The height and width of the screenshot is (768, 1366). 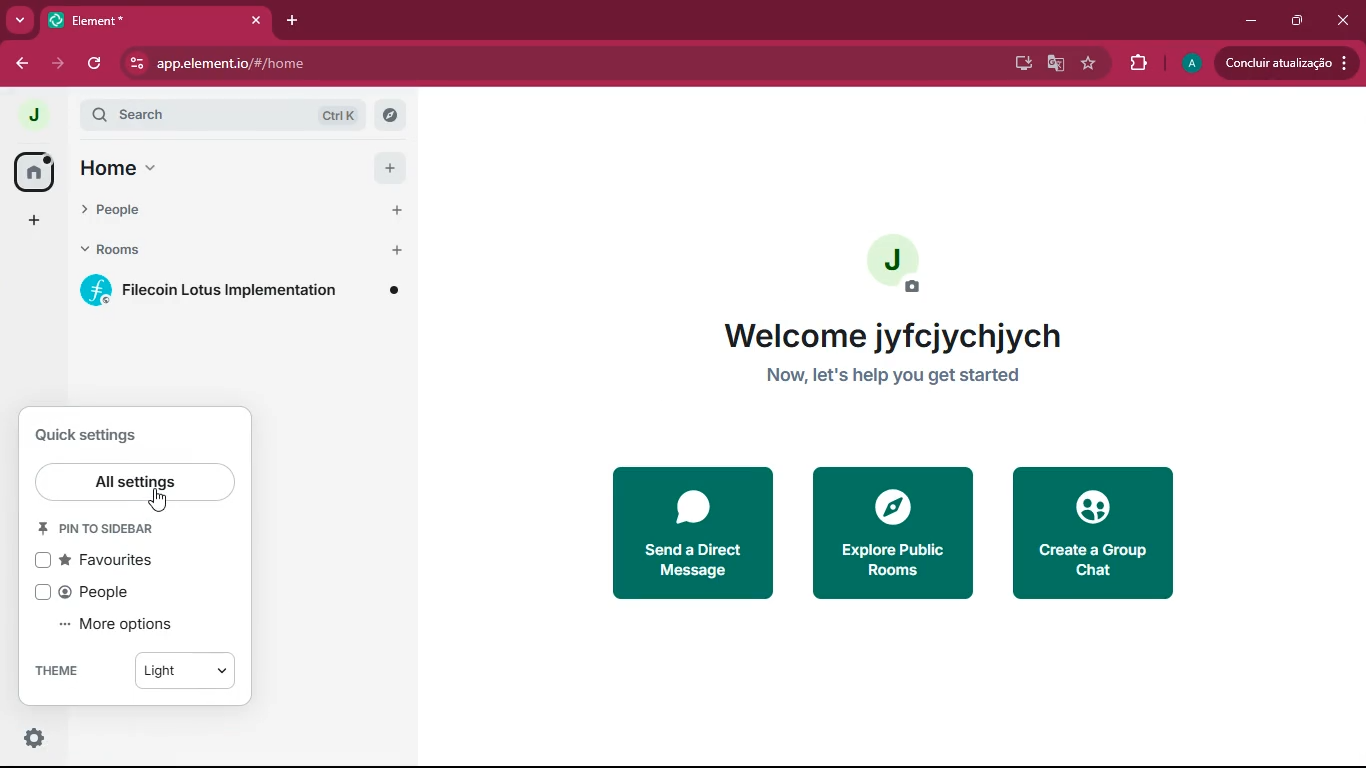 I want to click on favourite, so click(x=1093, y=66).